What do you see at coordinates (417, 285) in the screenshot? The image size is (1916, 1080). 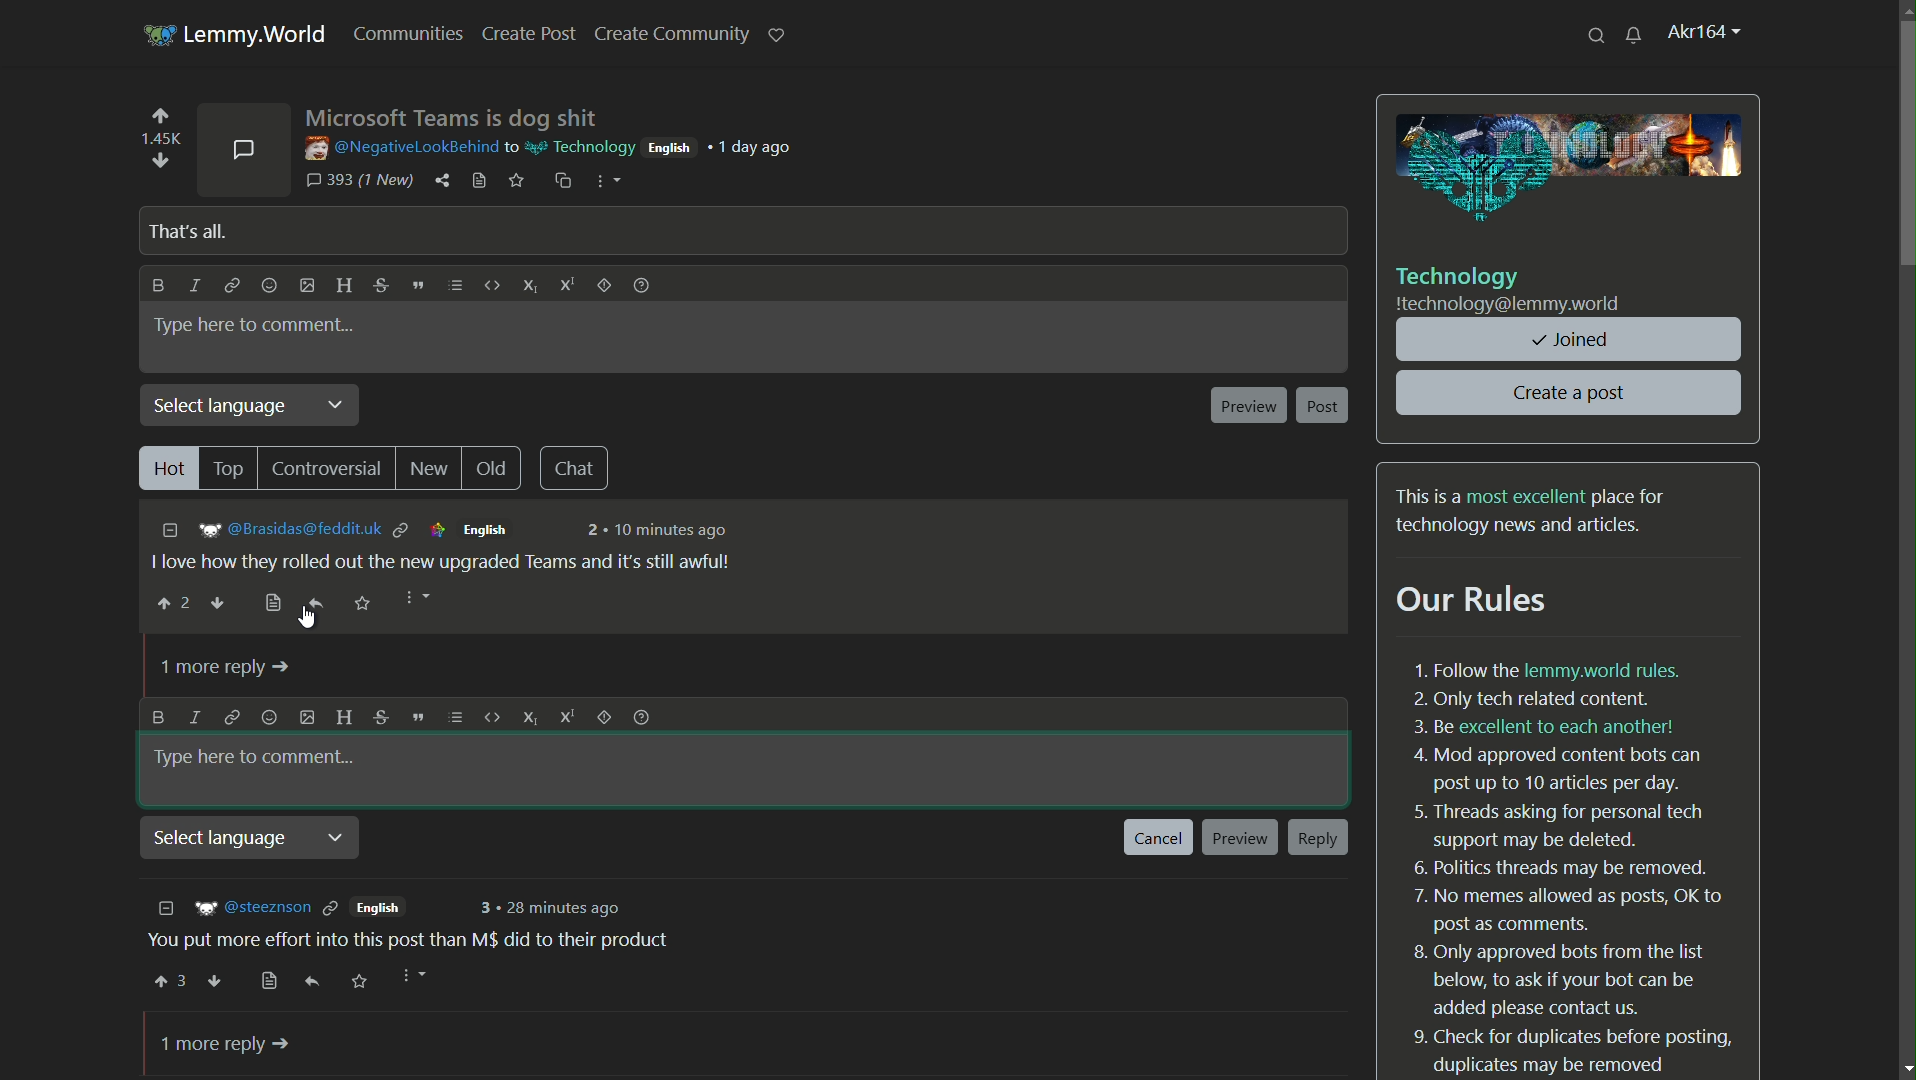 I see `quote` at bounding box center [417, 285].